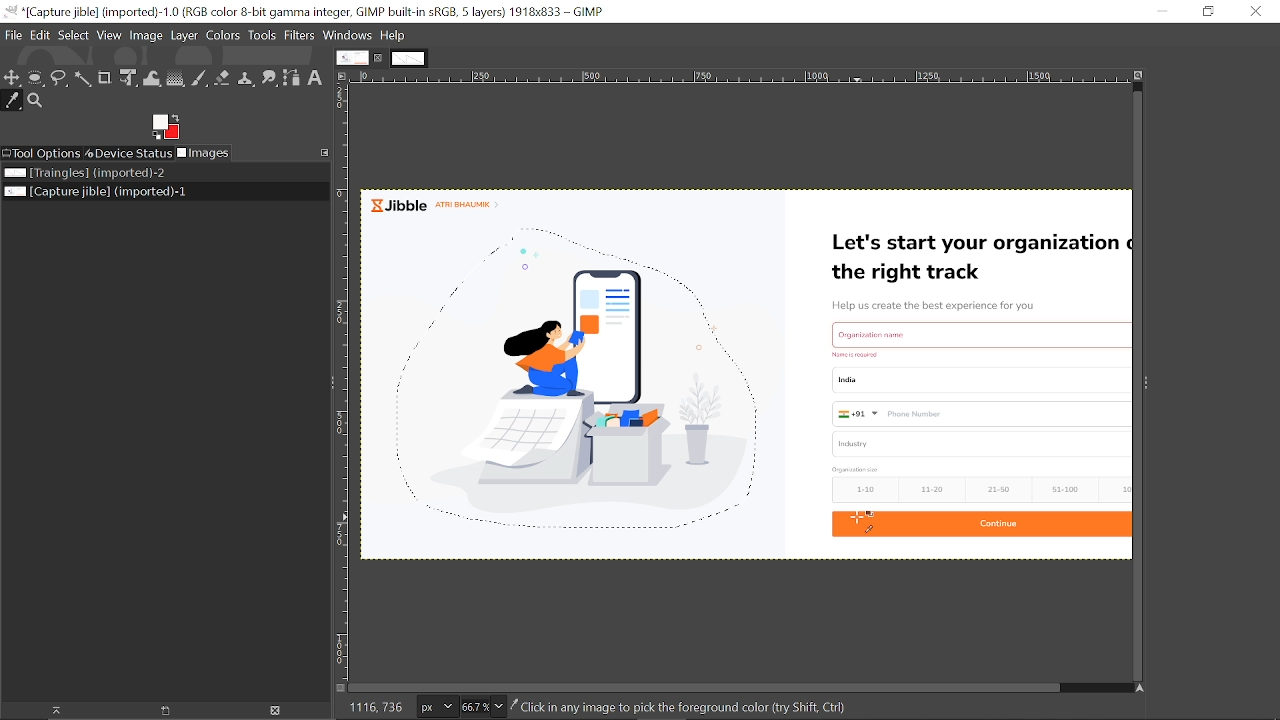  Describe the element at coordinates (245, 79) in the screenshot. I see `Clone tool` at that location.